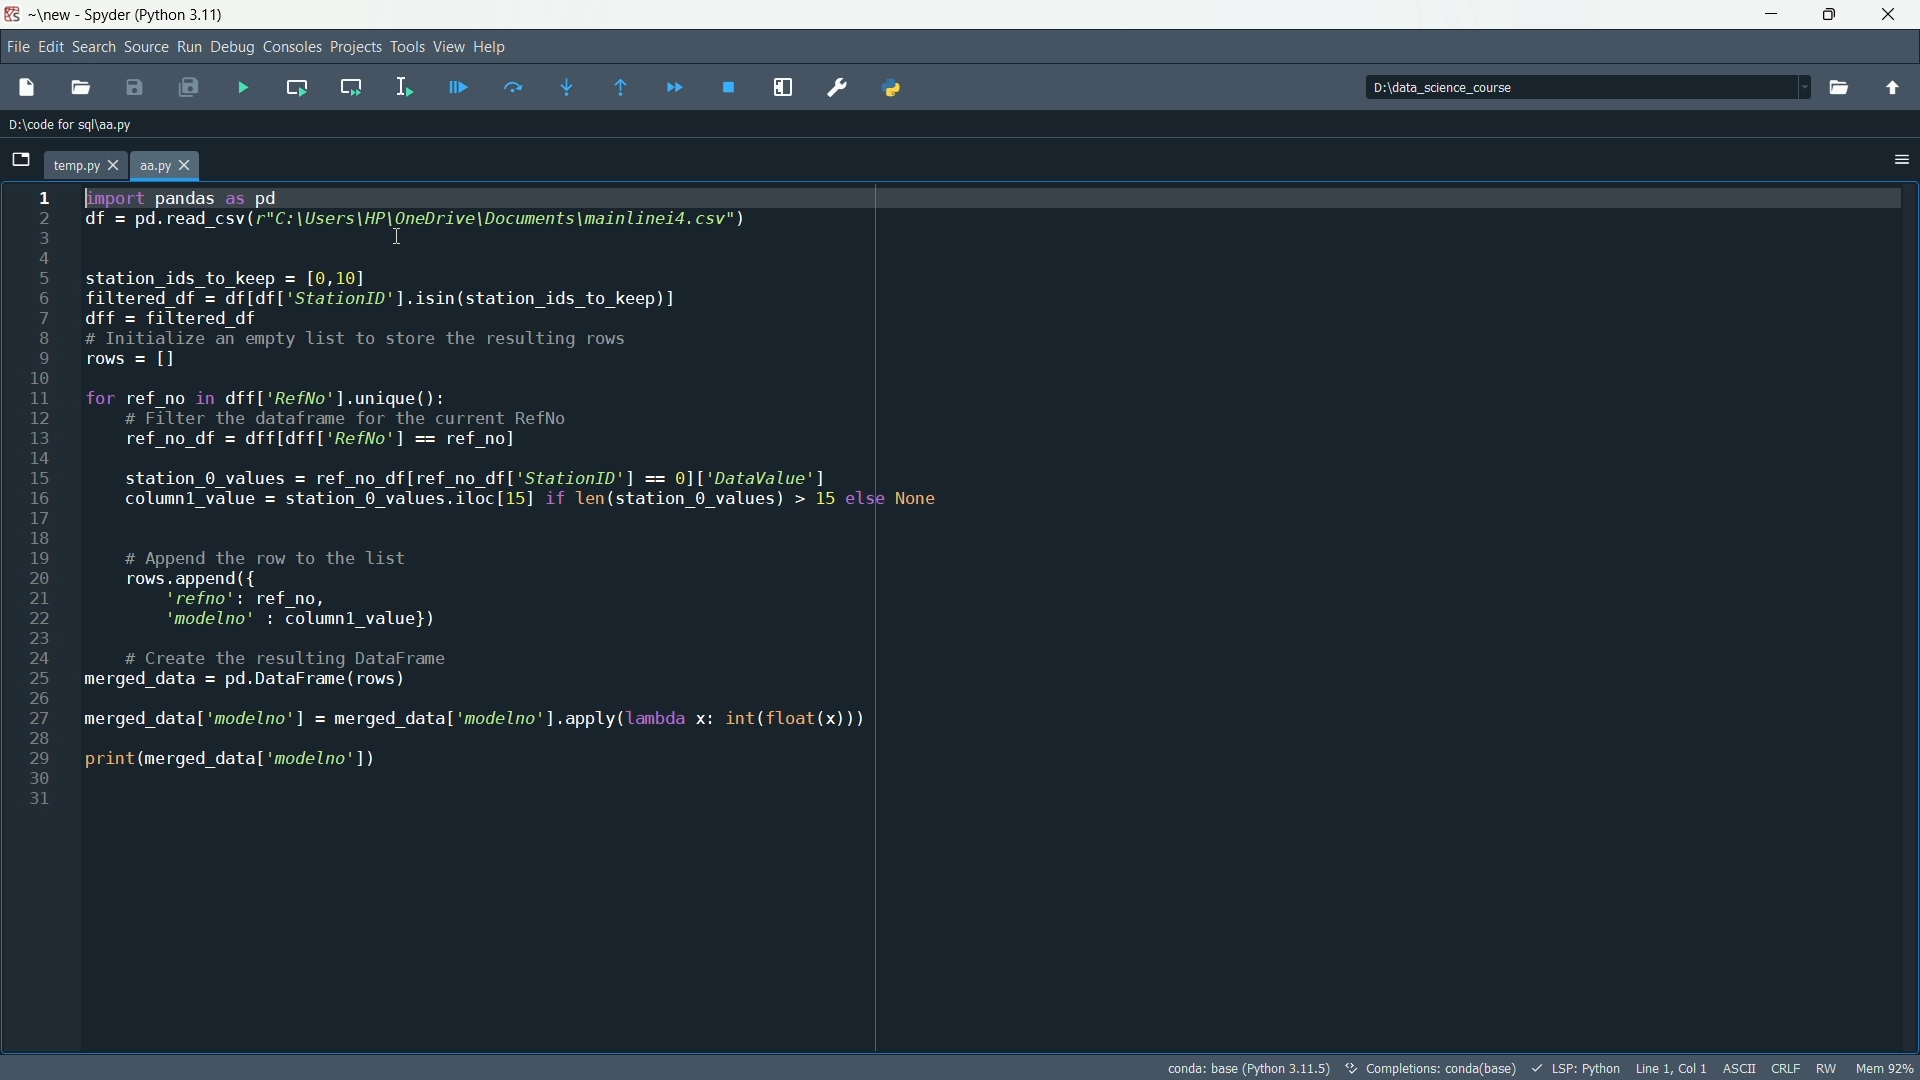  I want to click on file name, so click(85, 164).